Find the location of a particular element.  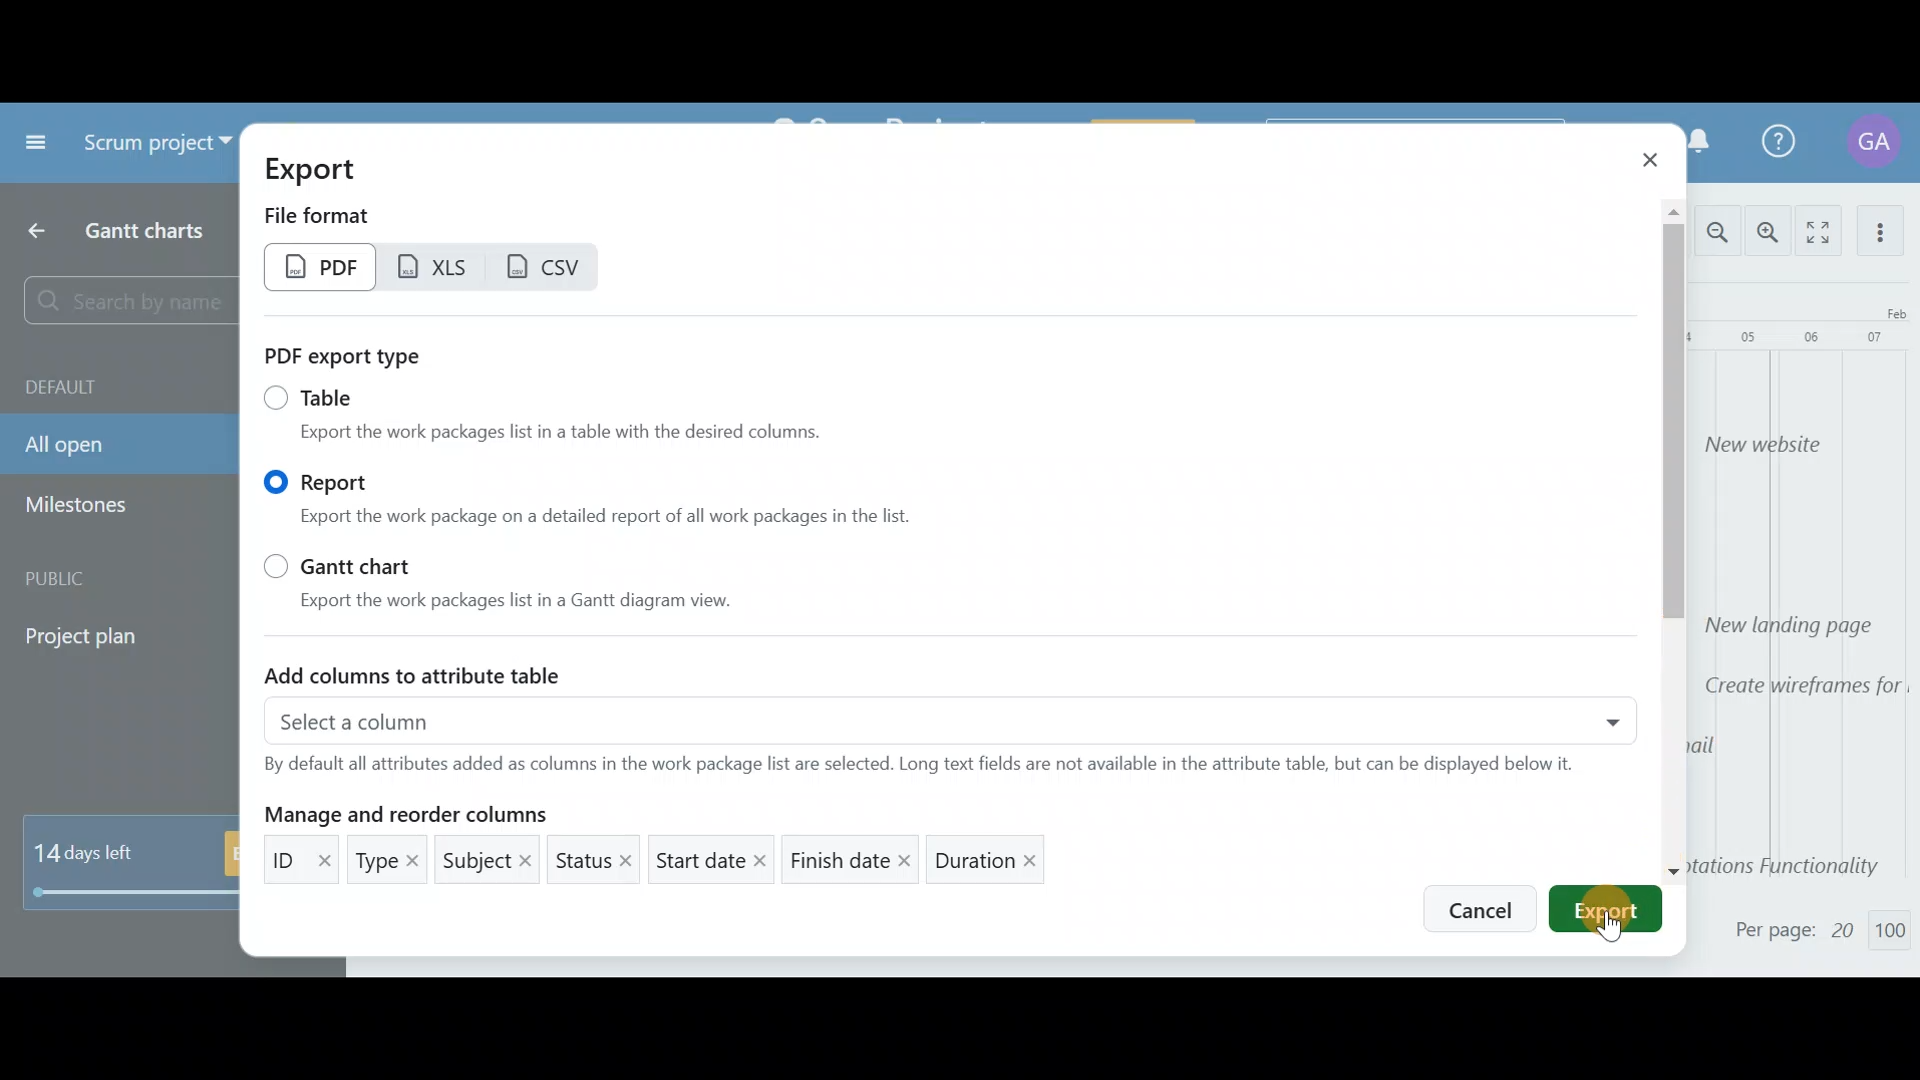

Export is located at coordinates (331, 167).